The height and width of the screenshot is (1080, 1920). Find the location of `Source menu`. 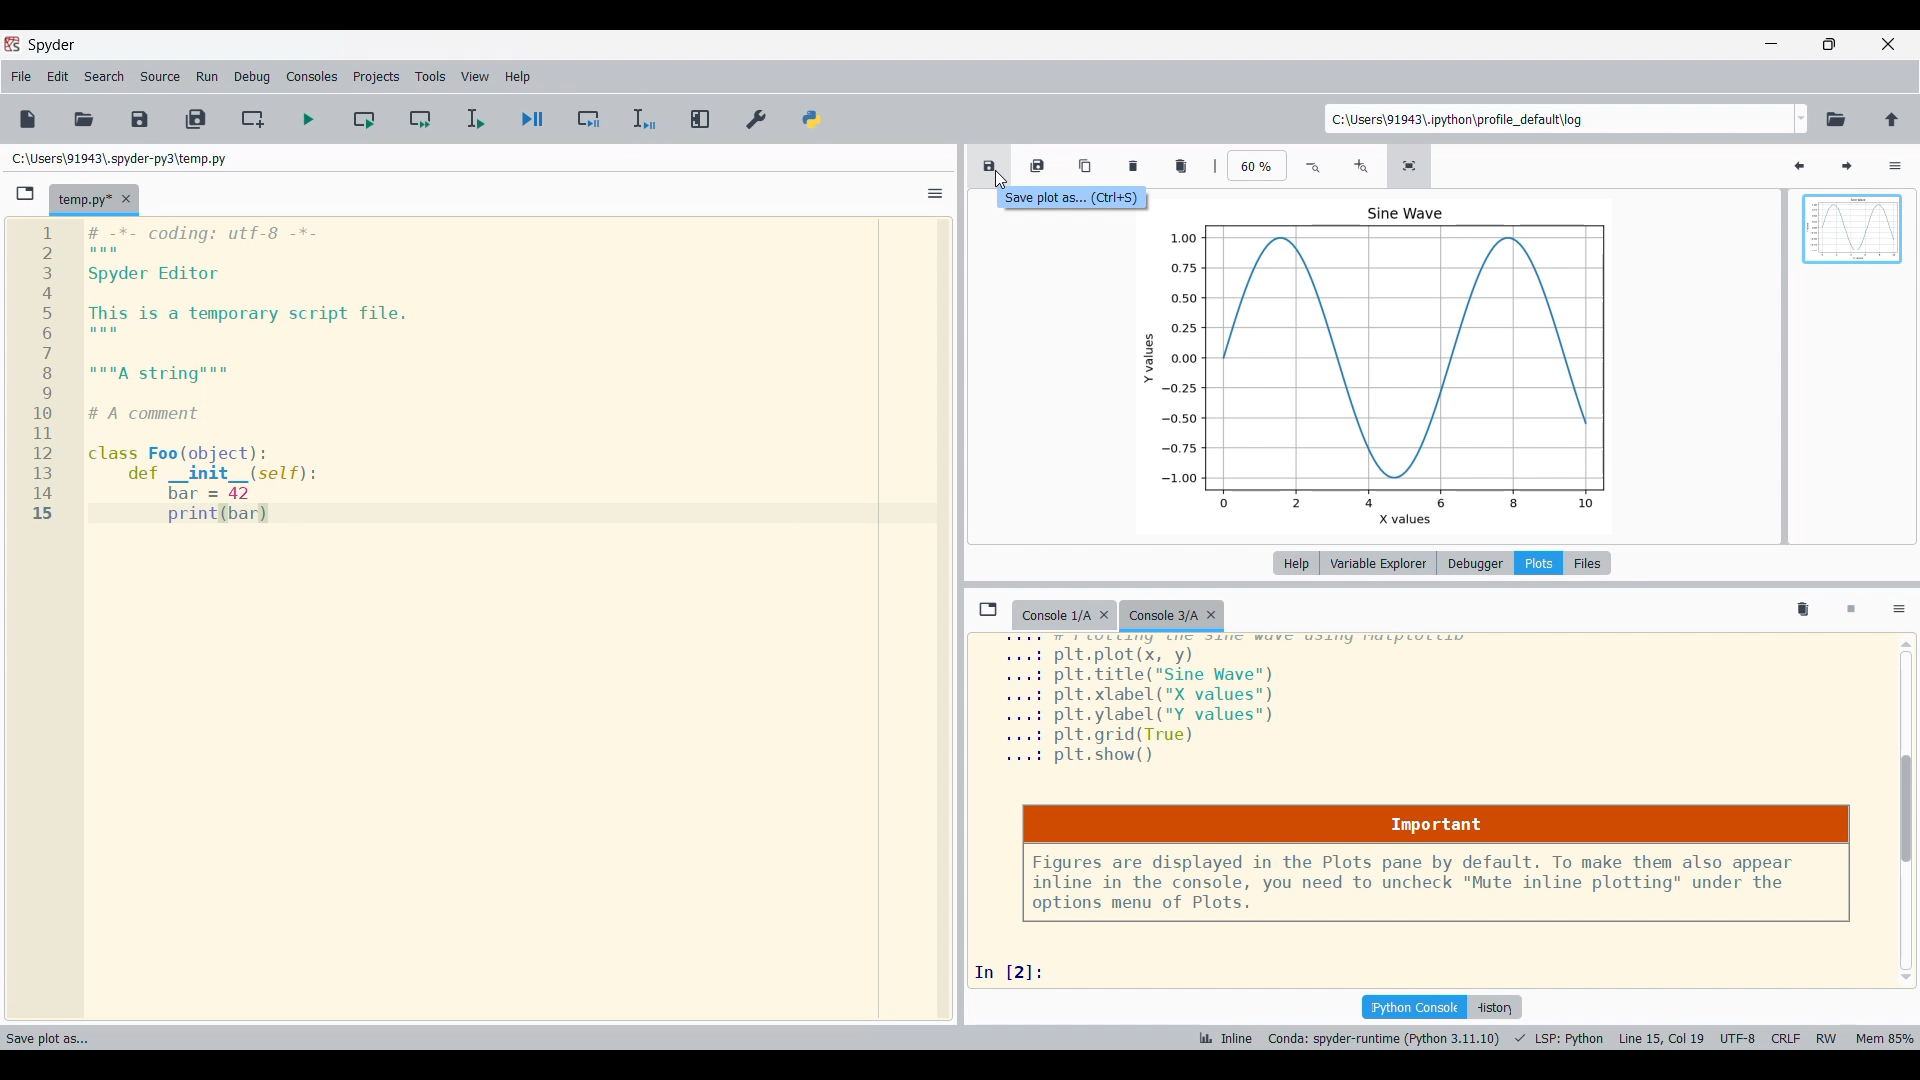

Source menu is located at coordinates (160, 76).